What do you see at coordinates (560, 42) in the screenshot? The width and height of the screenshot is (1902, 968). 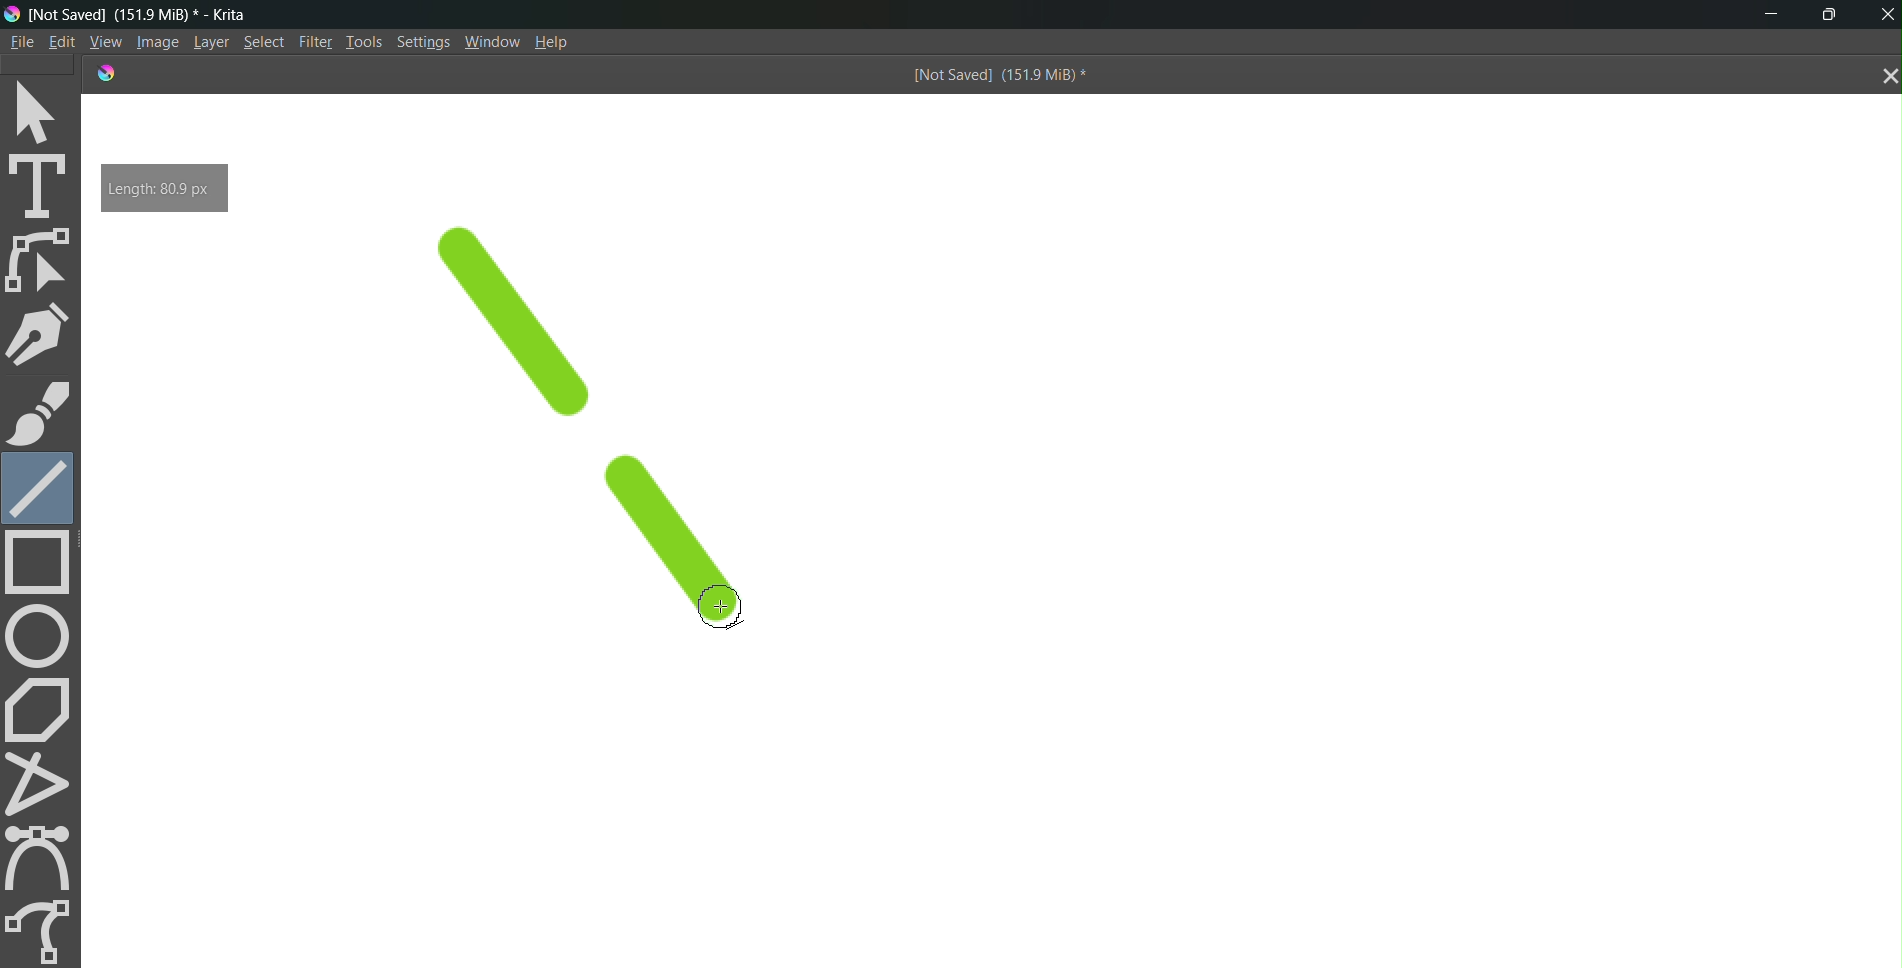 I see `Help` at bounding box center [560, 42].